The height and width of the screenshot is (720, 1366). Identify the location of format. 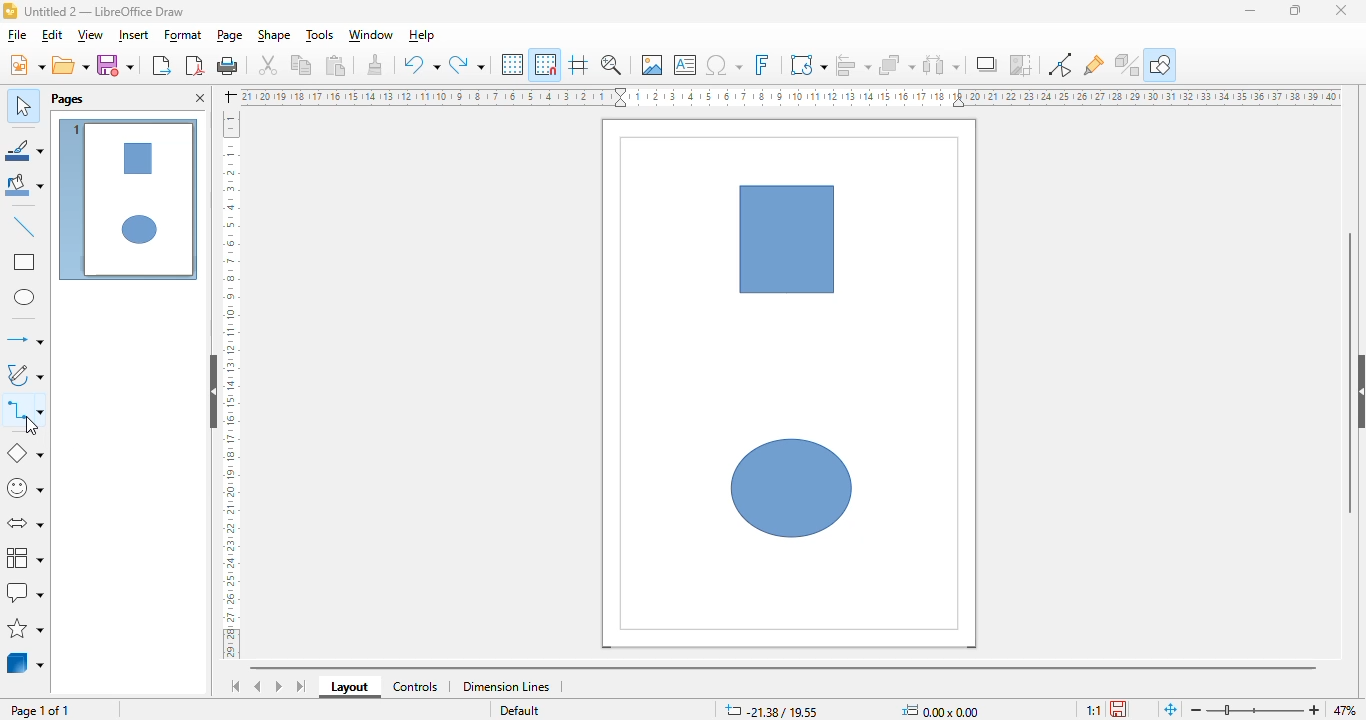
(184, 35).